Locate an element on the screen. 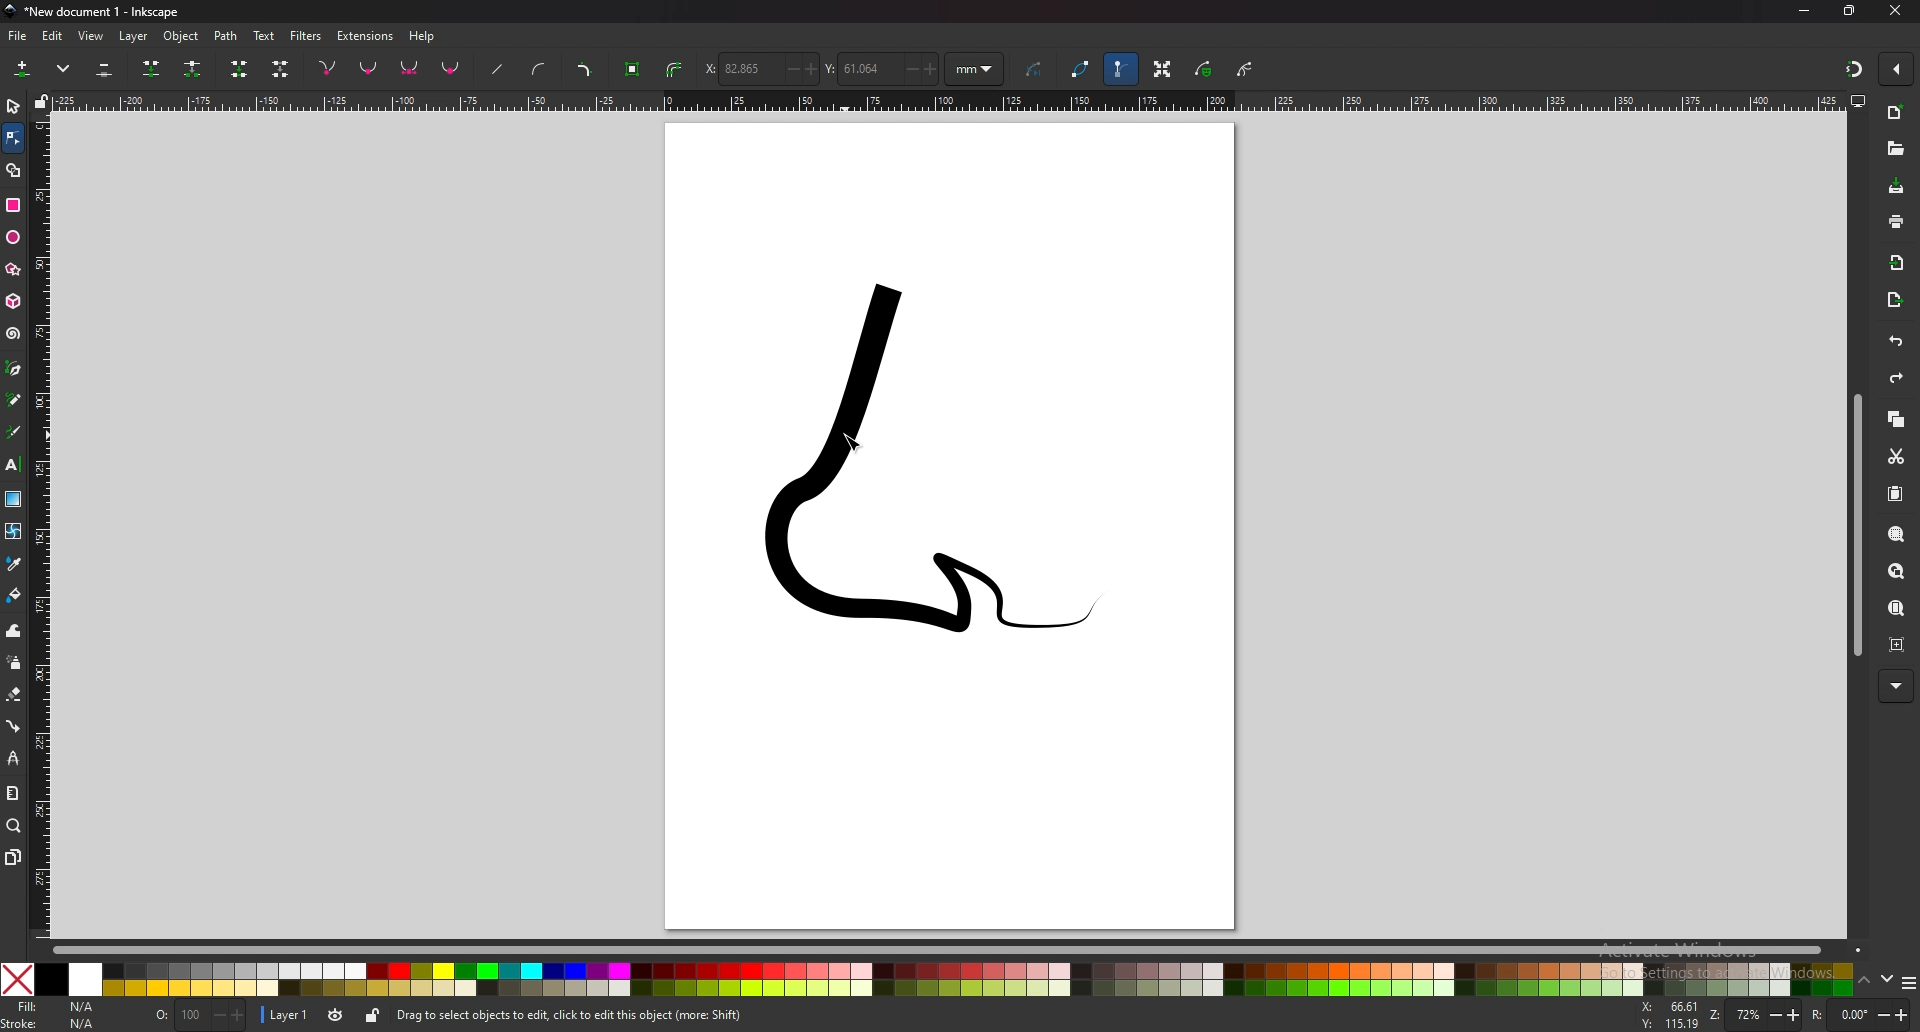 This screenshot has height=1032, width=1920. connector is located at coordinates (14, 726).